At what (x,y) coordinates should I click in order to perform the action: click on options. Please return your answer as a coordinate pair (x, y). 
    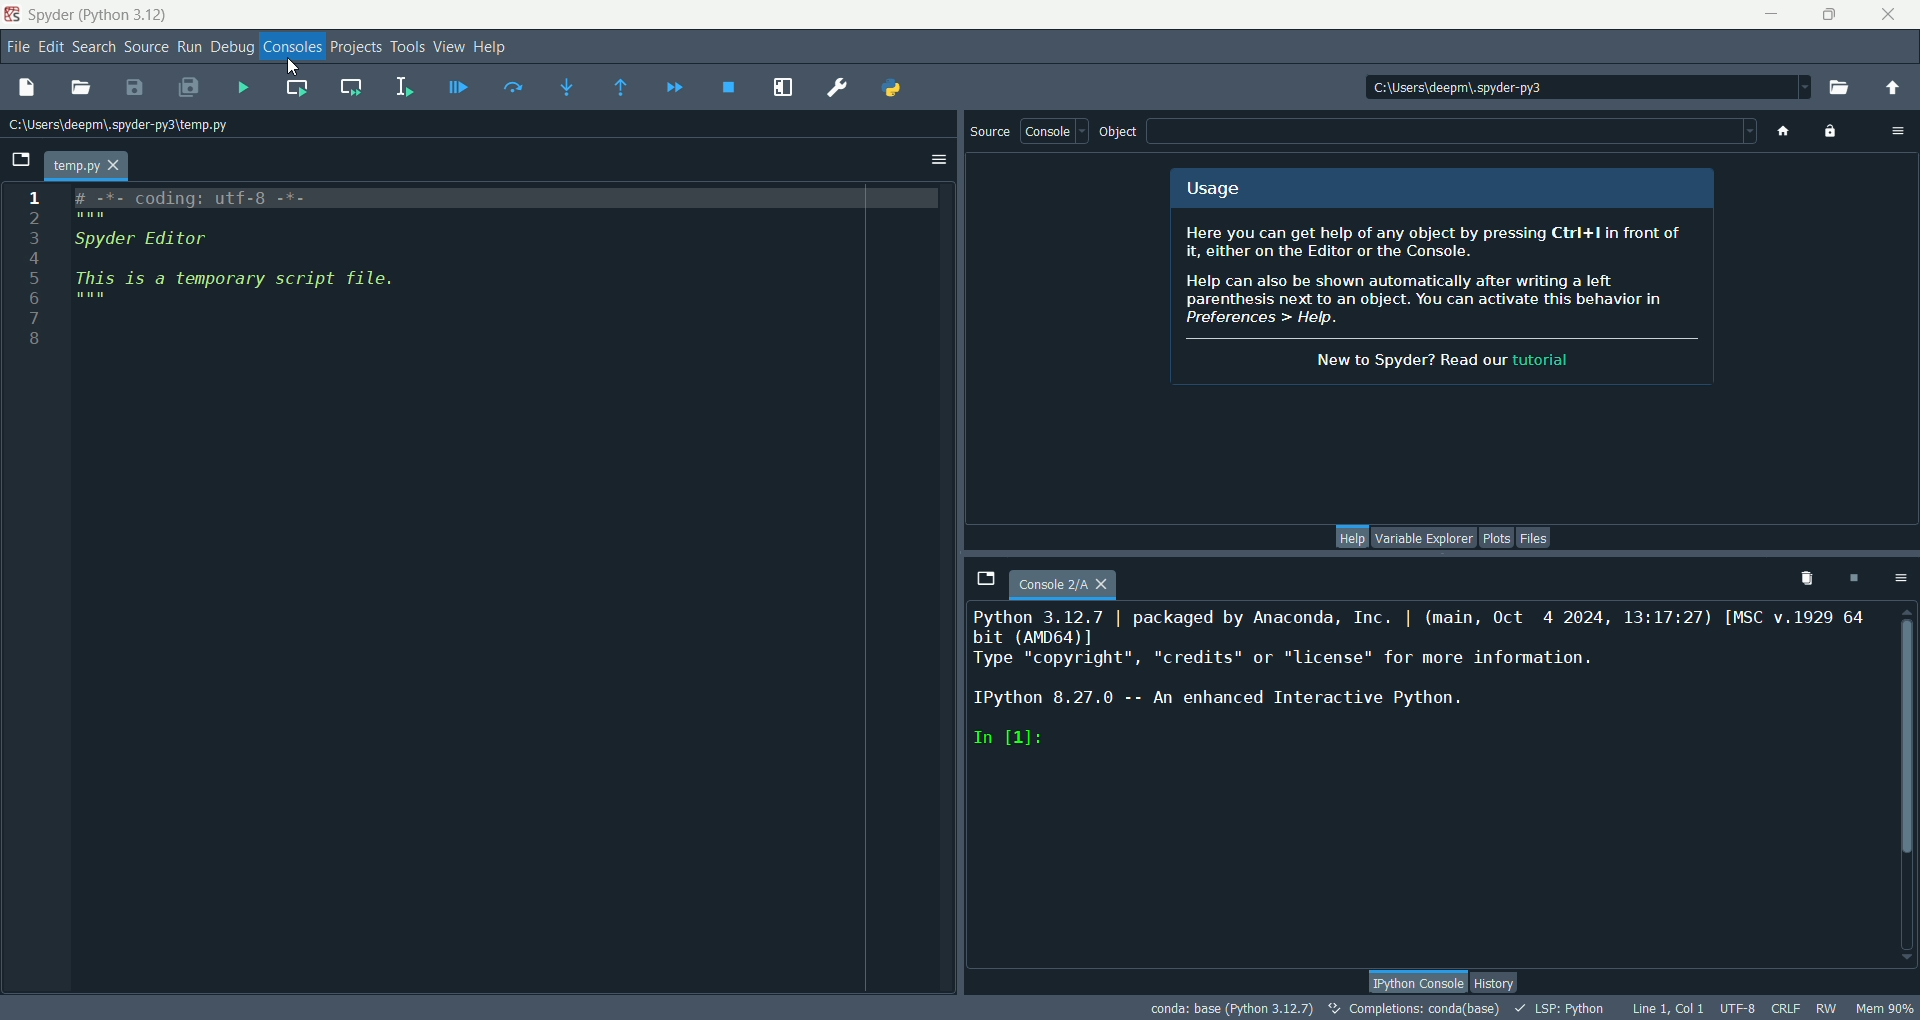
    Looking at the image, I should click on (938, 159).